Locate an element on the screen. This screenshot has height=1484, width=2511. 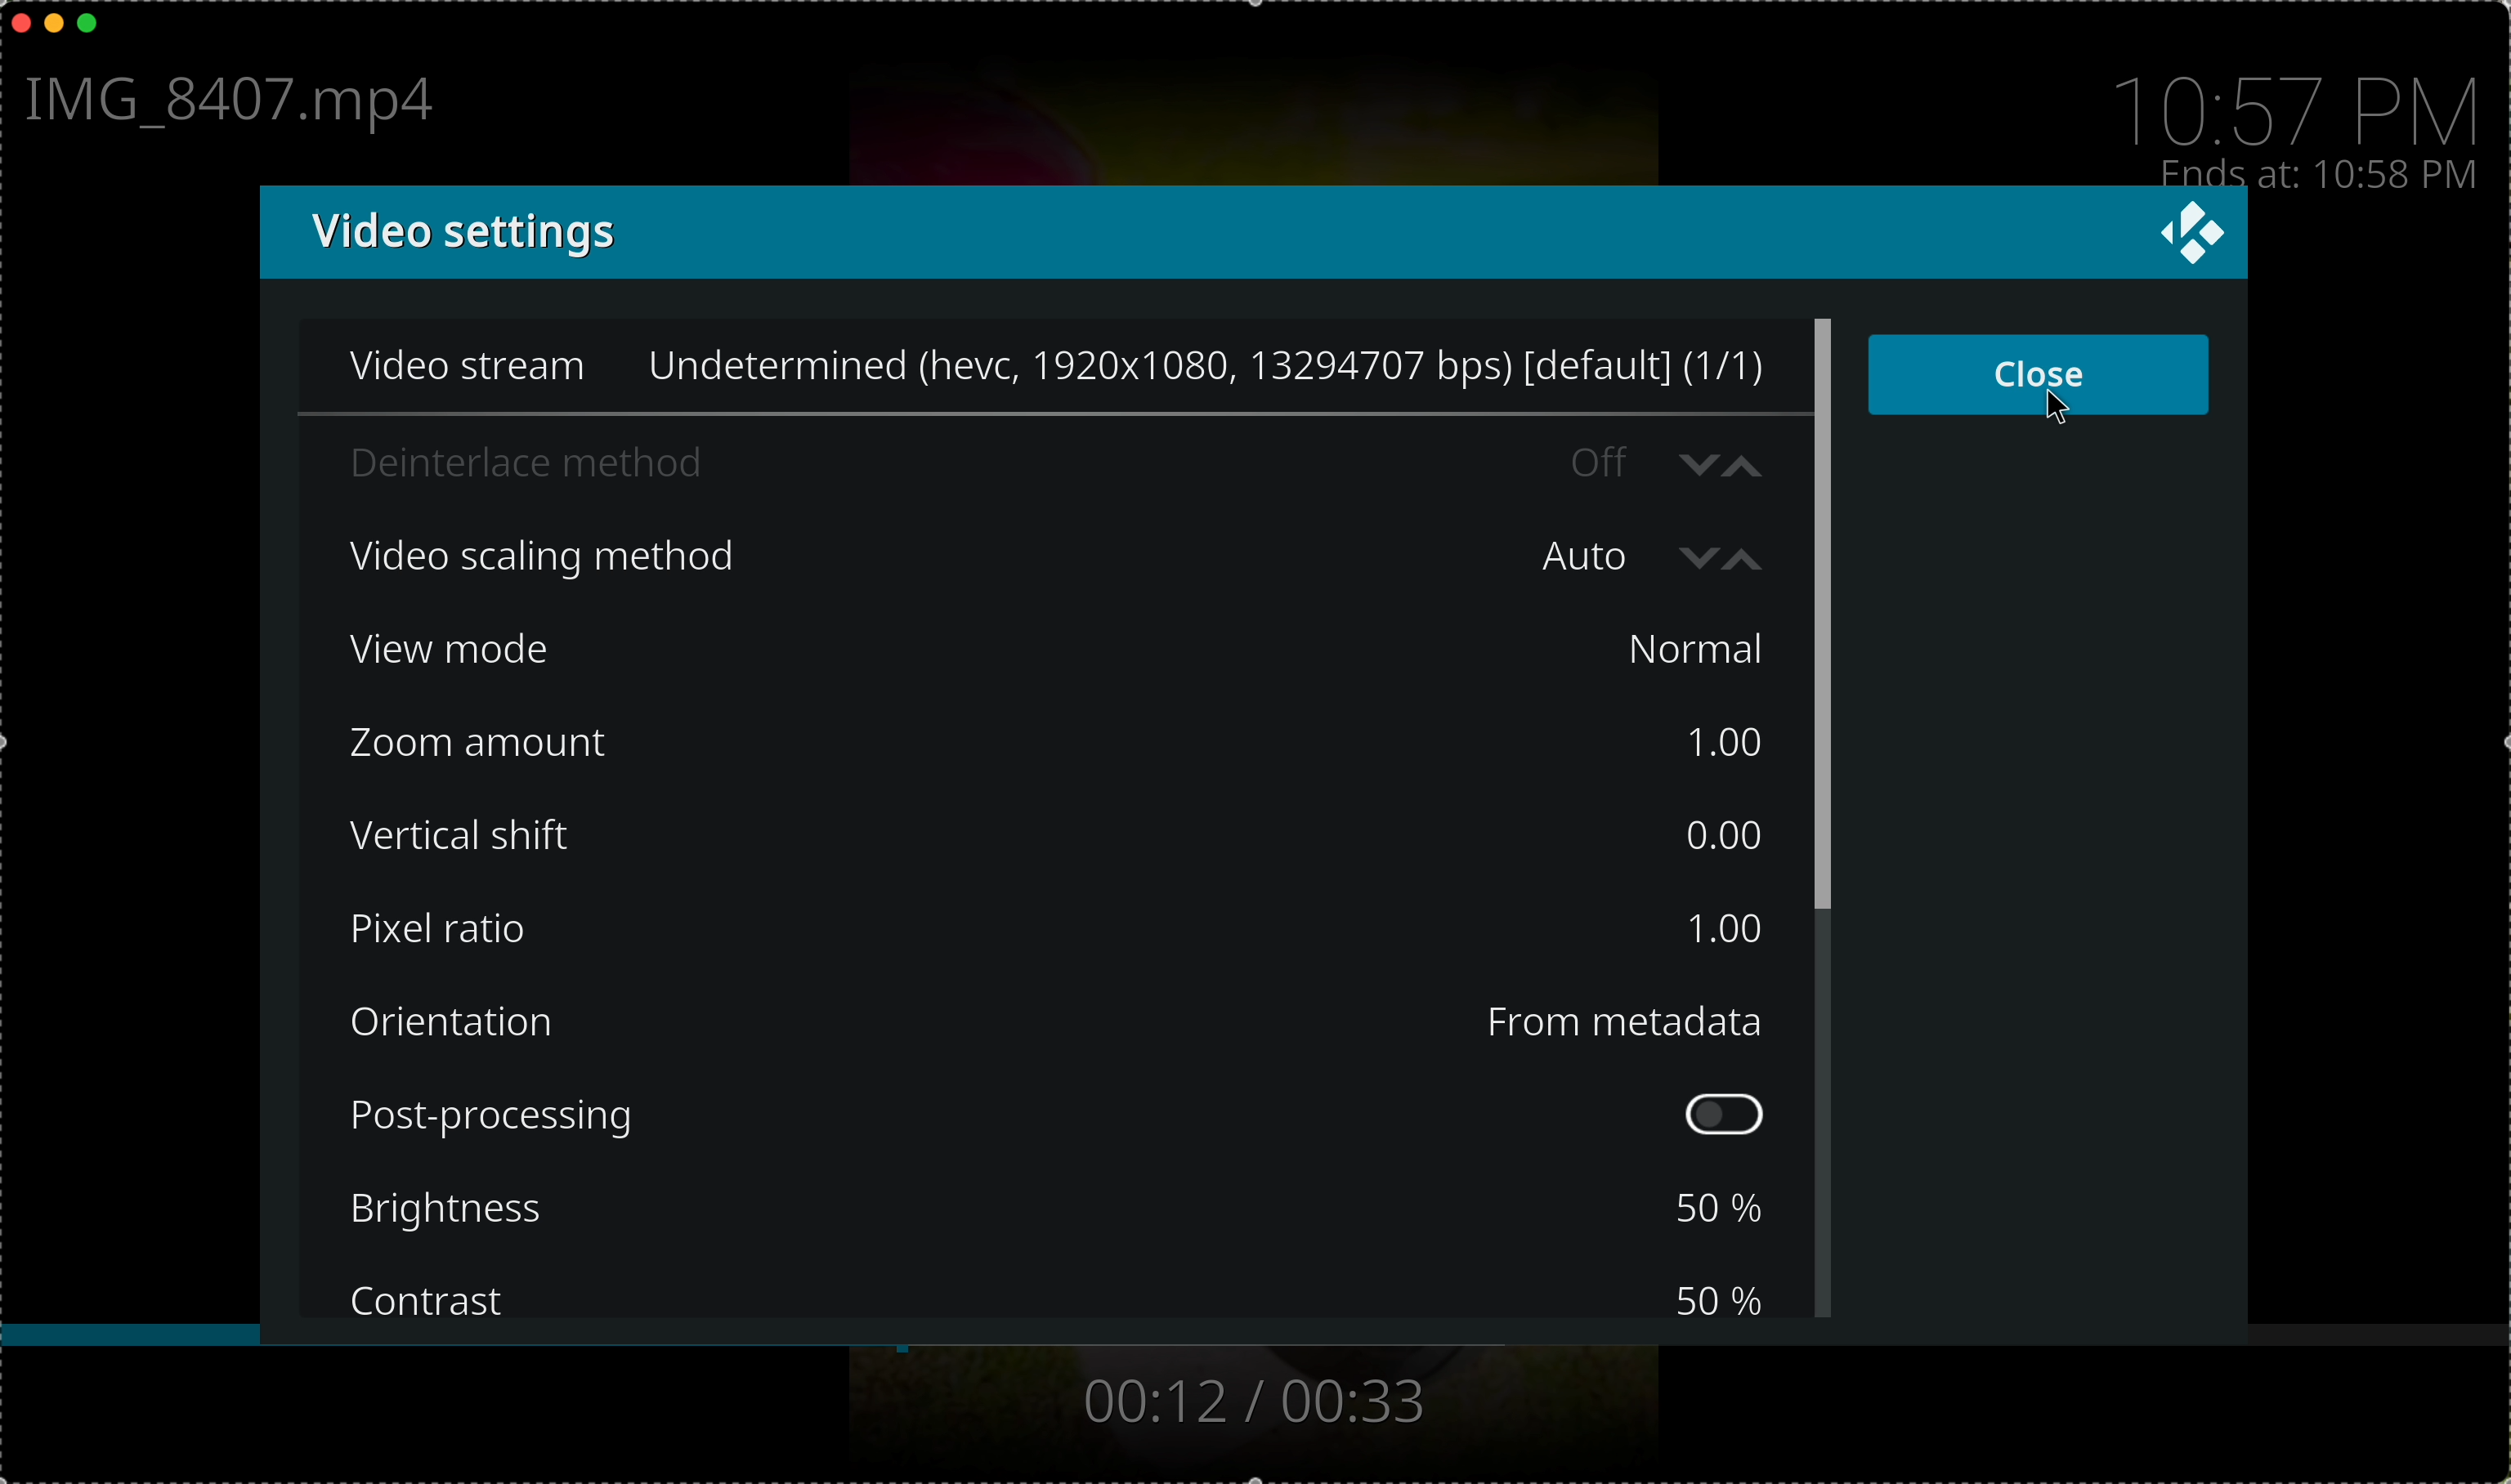
brightness  50% is located at coordinates (1065, 1213).